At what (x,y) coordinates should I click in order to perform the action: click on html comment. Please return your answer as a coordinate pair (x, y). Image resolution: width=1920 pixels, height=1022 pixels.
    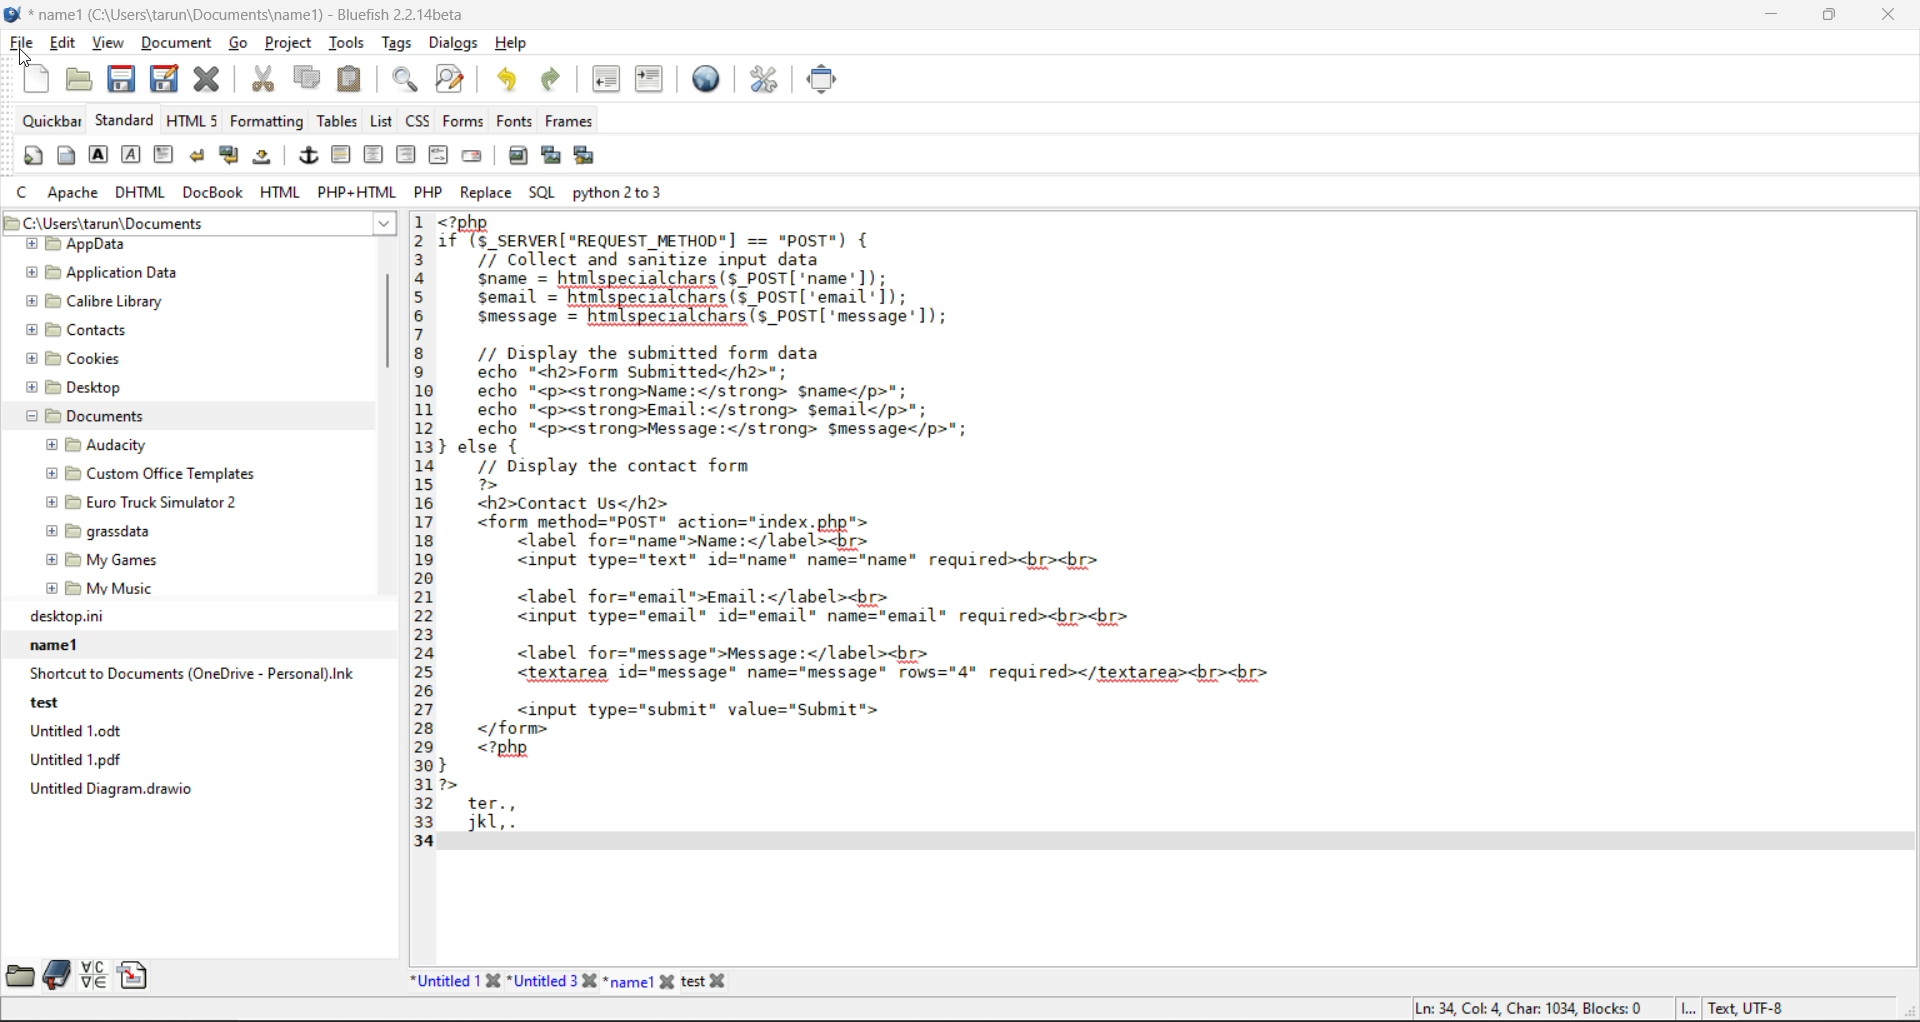
    Looking at the image, I should click on (439, 156).